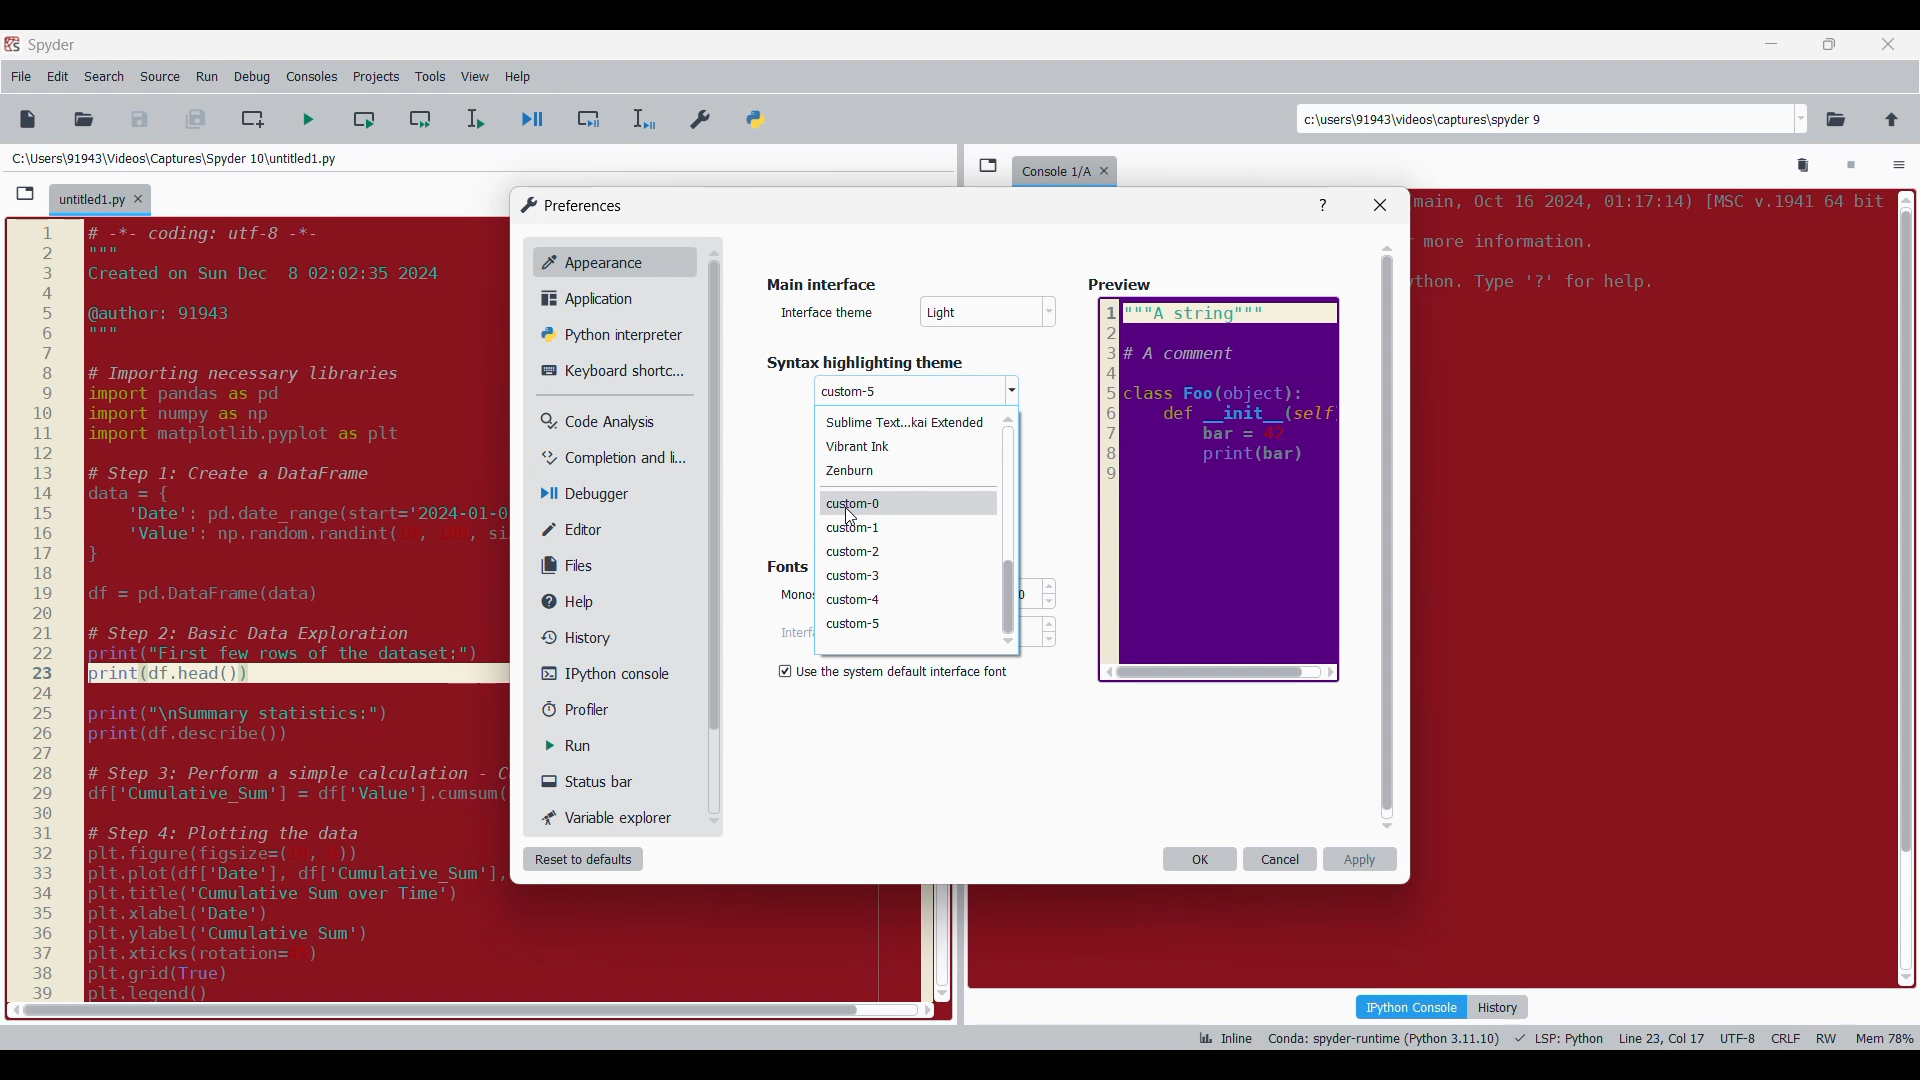  What do you see at coordinates (1200, 859) in the screenshot?
I see `OK` at bounding box center [1200, 859].